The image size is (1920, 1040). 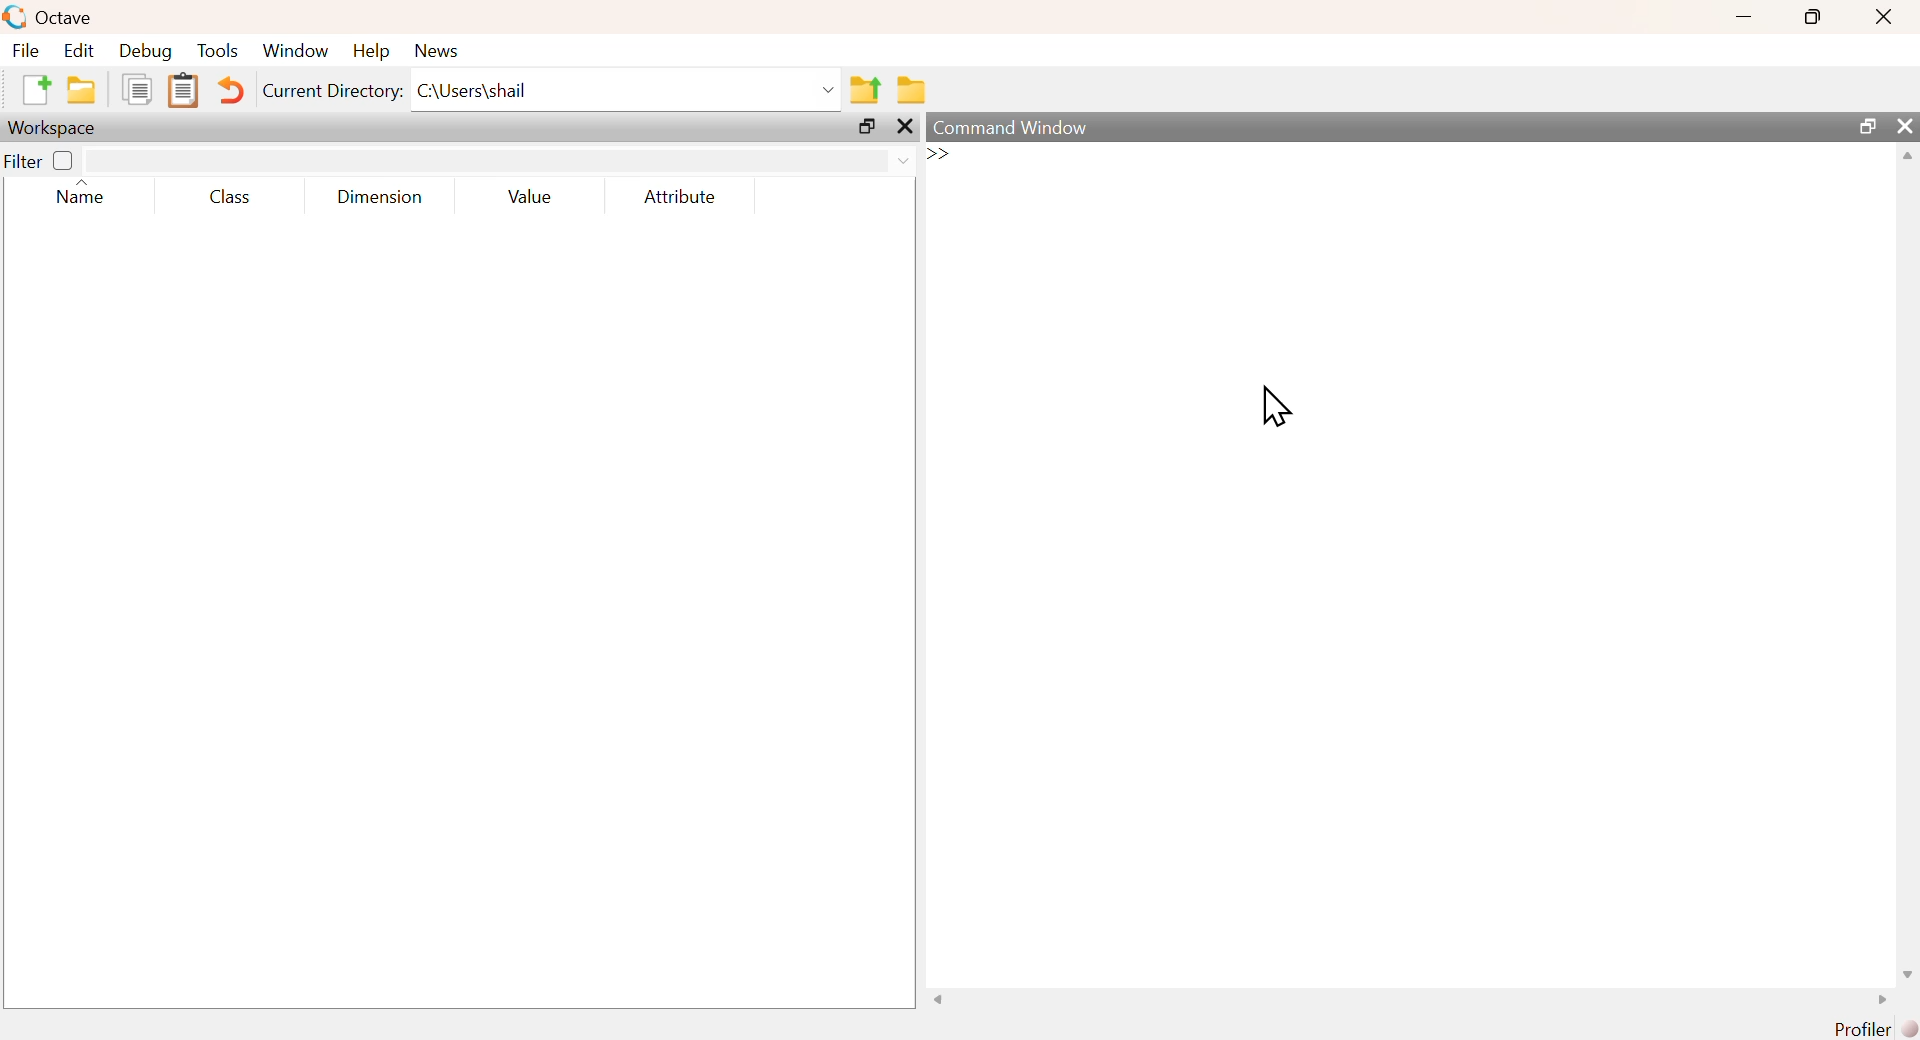 What do you see at coordinates (1866, 126) in the screenshot?
I see `maximize` at bounding box center [1866, 126].